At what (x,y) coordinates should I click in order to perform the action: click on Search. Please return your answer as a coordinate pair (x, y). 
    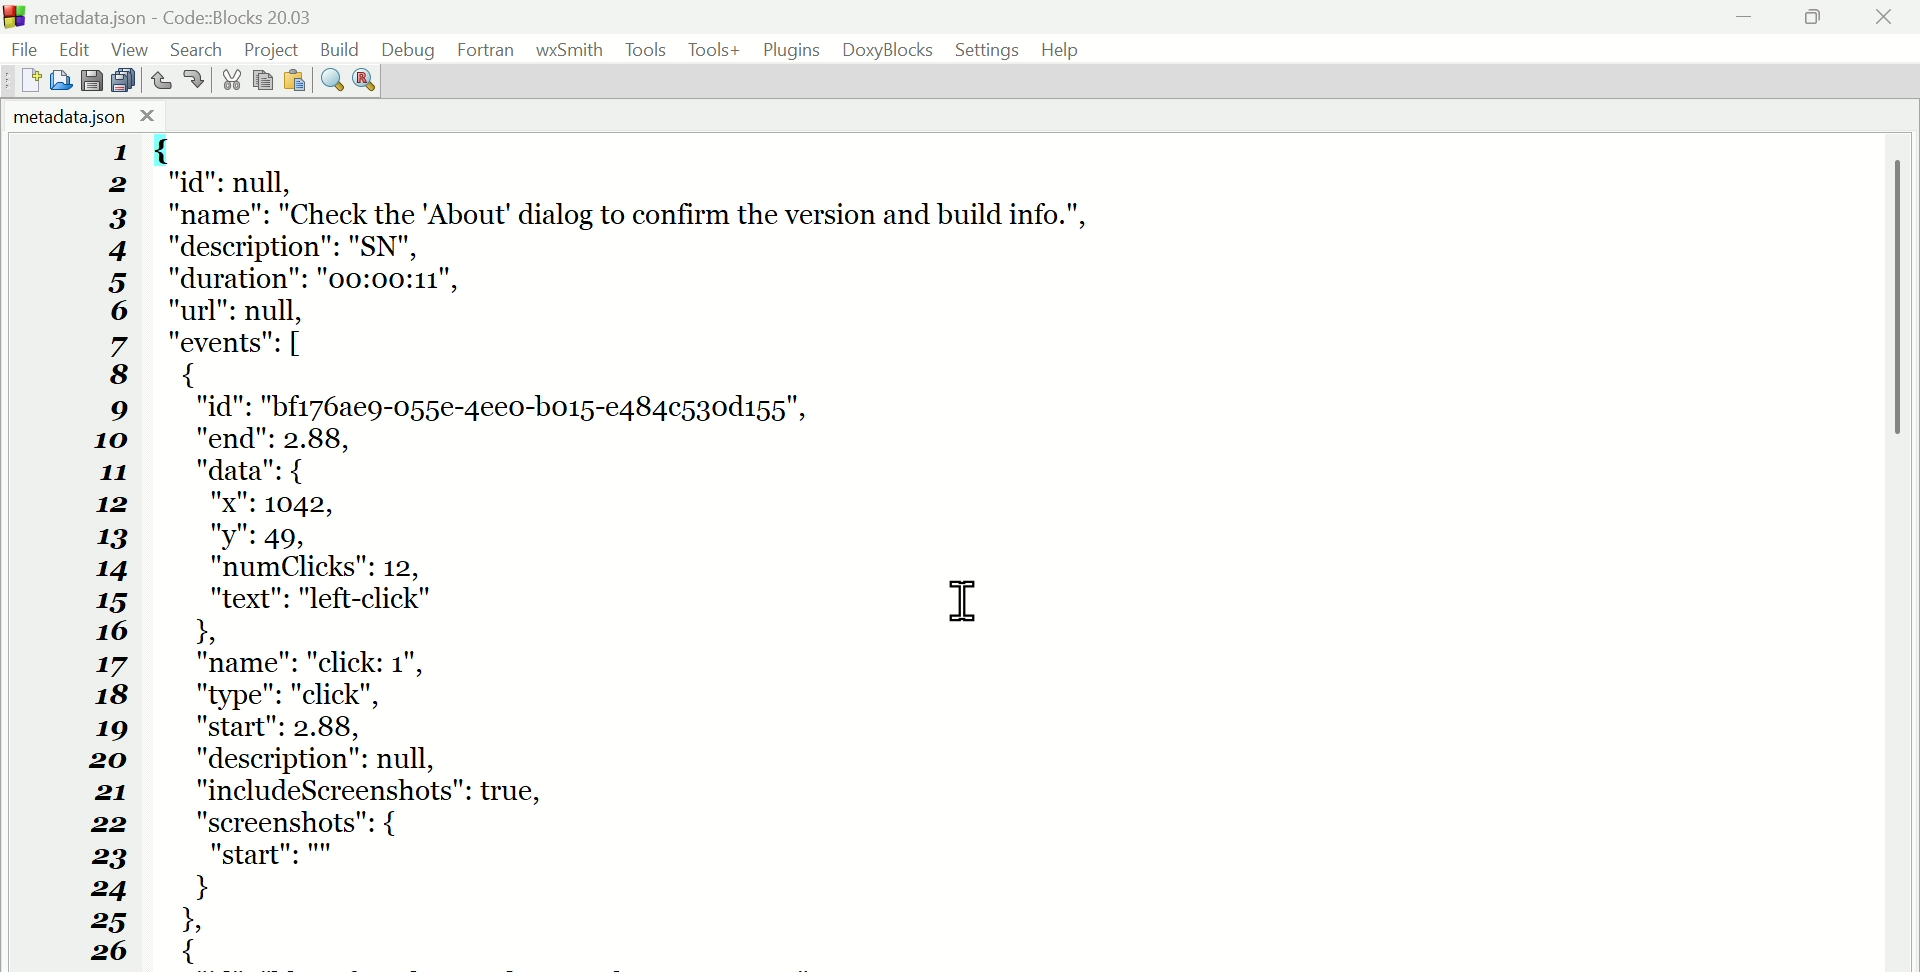
    Looking at the image, I should click on (203, 47).